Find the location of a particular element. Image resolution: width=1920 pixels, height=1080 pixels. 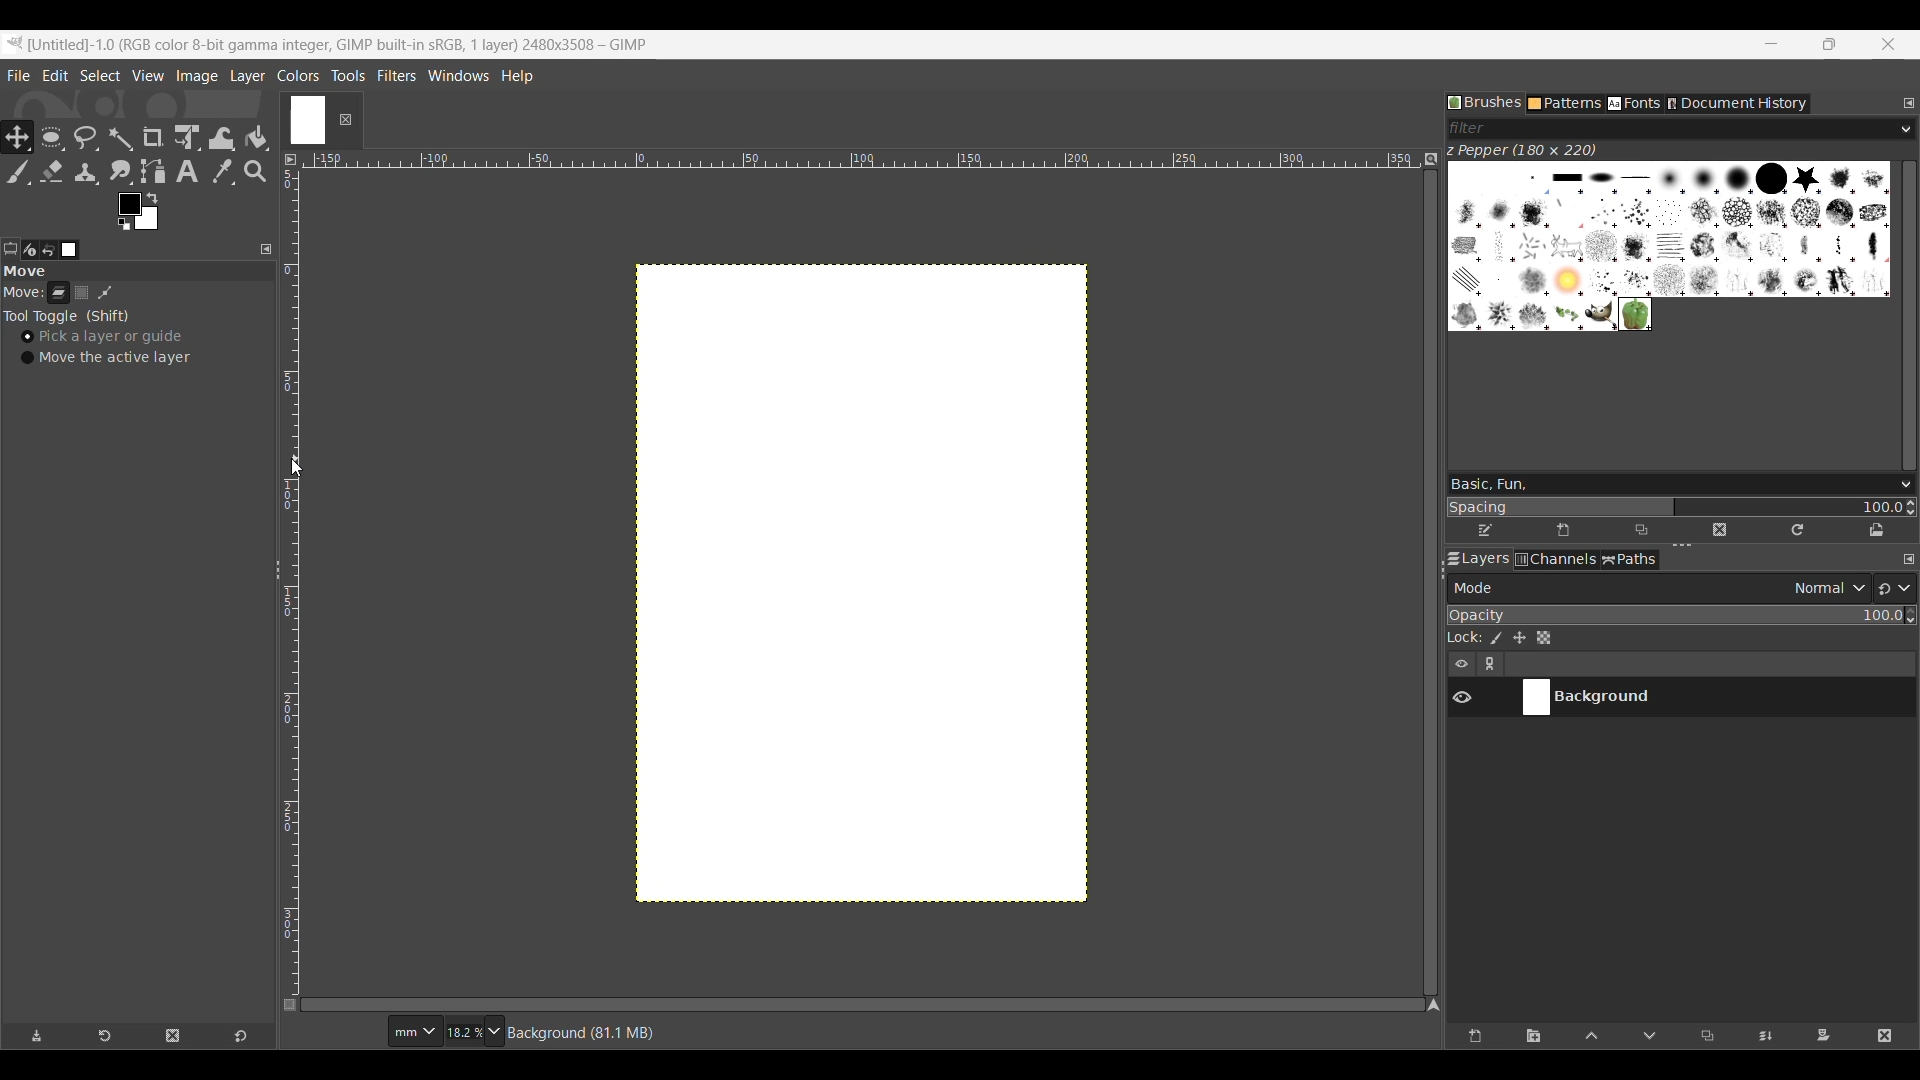

Current layer is located at coordinates (1696, 698).